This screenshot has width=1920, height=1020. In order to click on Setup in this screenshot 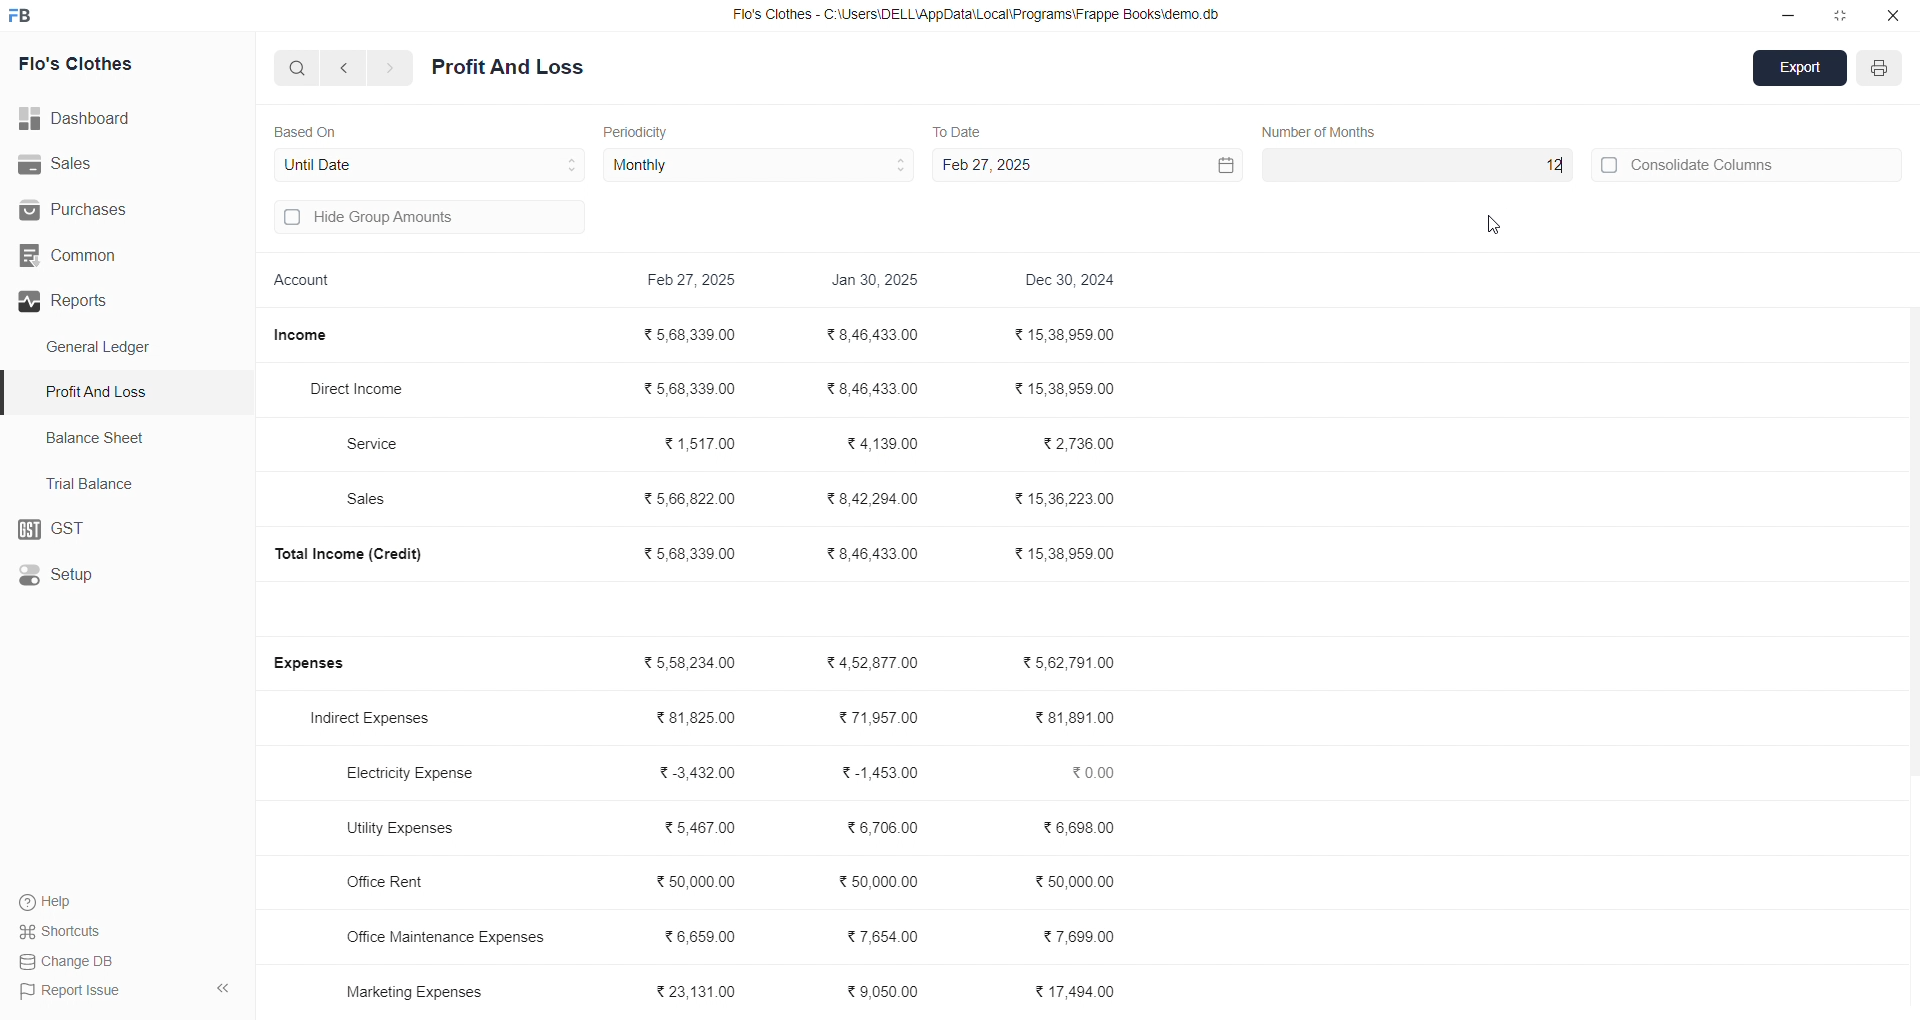, I will do `click(116, 576)`.